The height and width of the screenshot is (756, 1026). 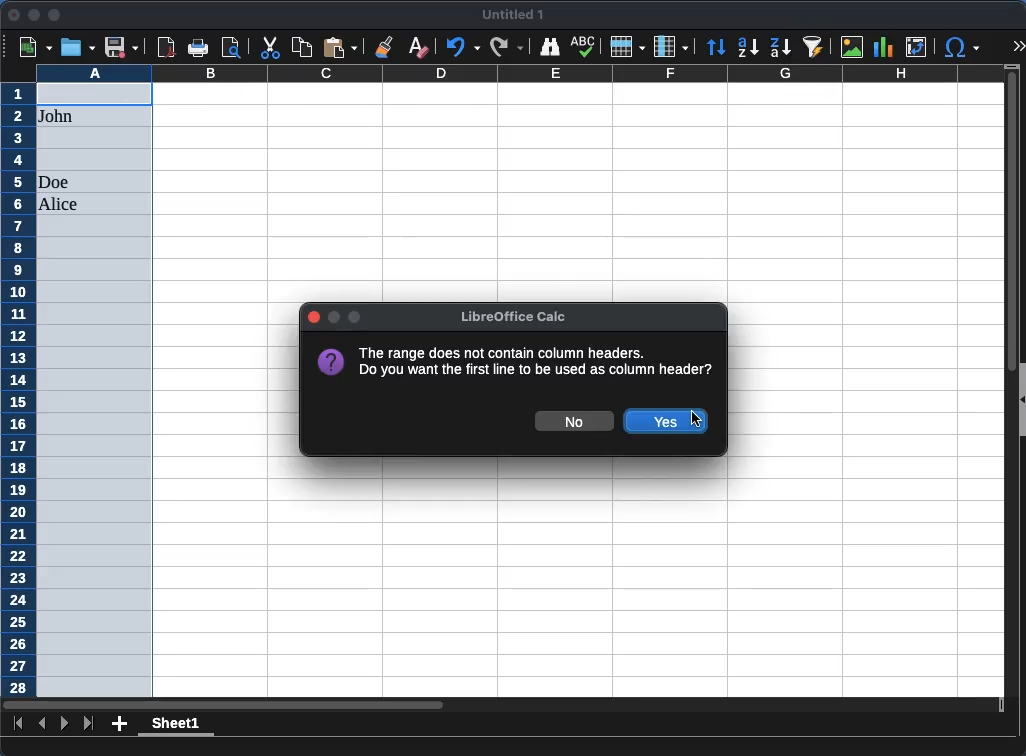 I want to click on sheet1, so click(x=174, y=726).